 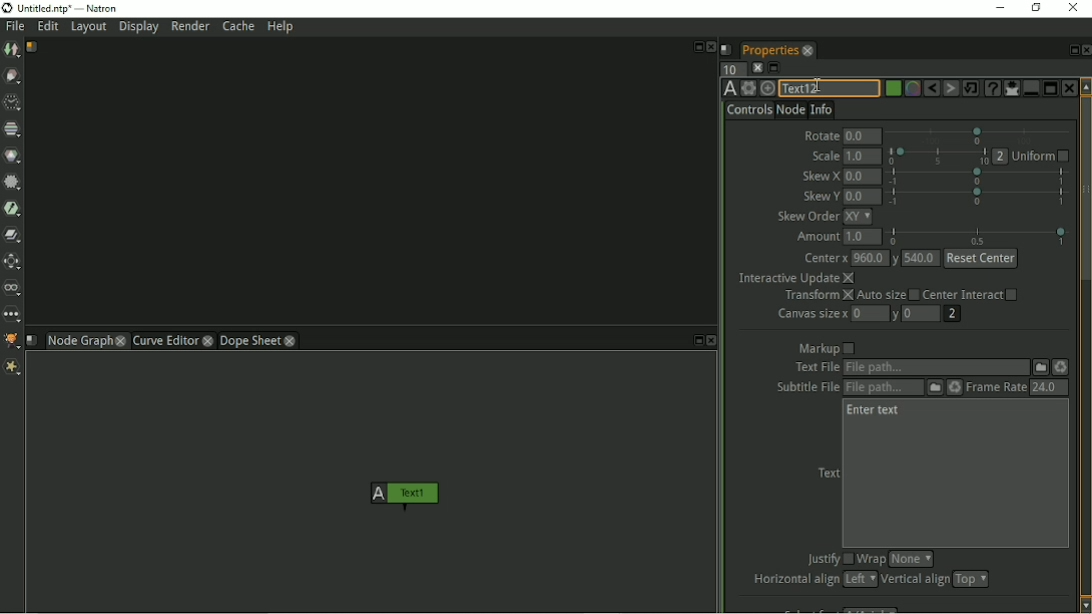 What do you see at coordinates (807, 216) in the screenshot?
I see `Skew Order` at bounding box center [807, 216].